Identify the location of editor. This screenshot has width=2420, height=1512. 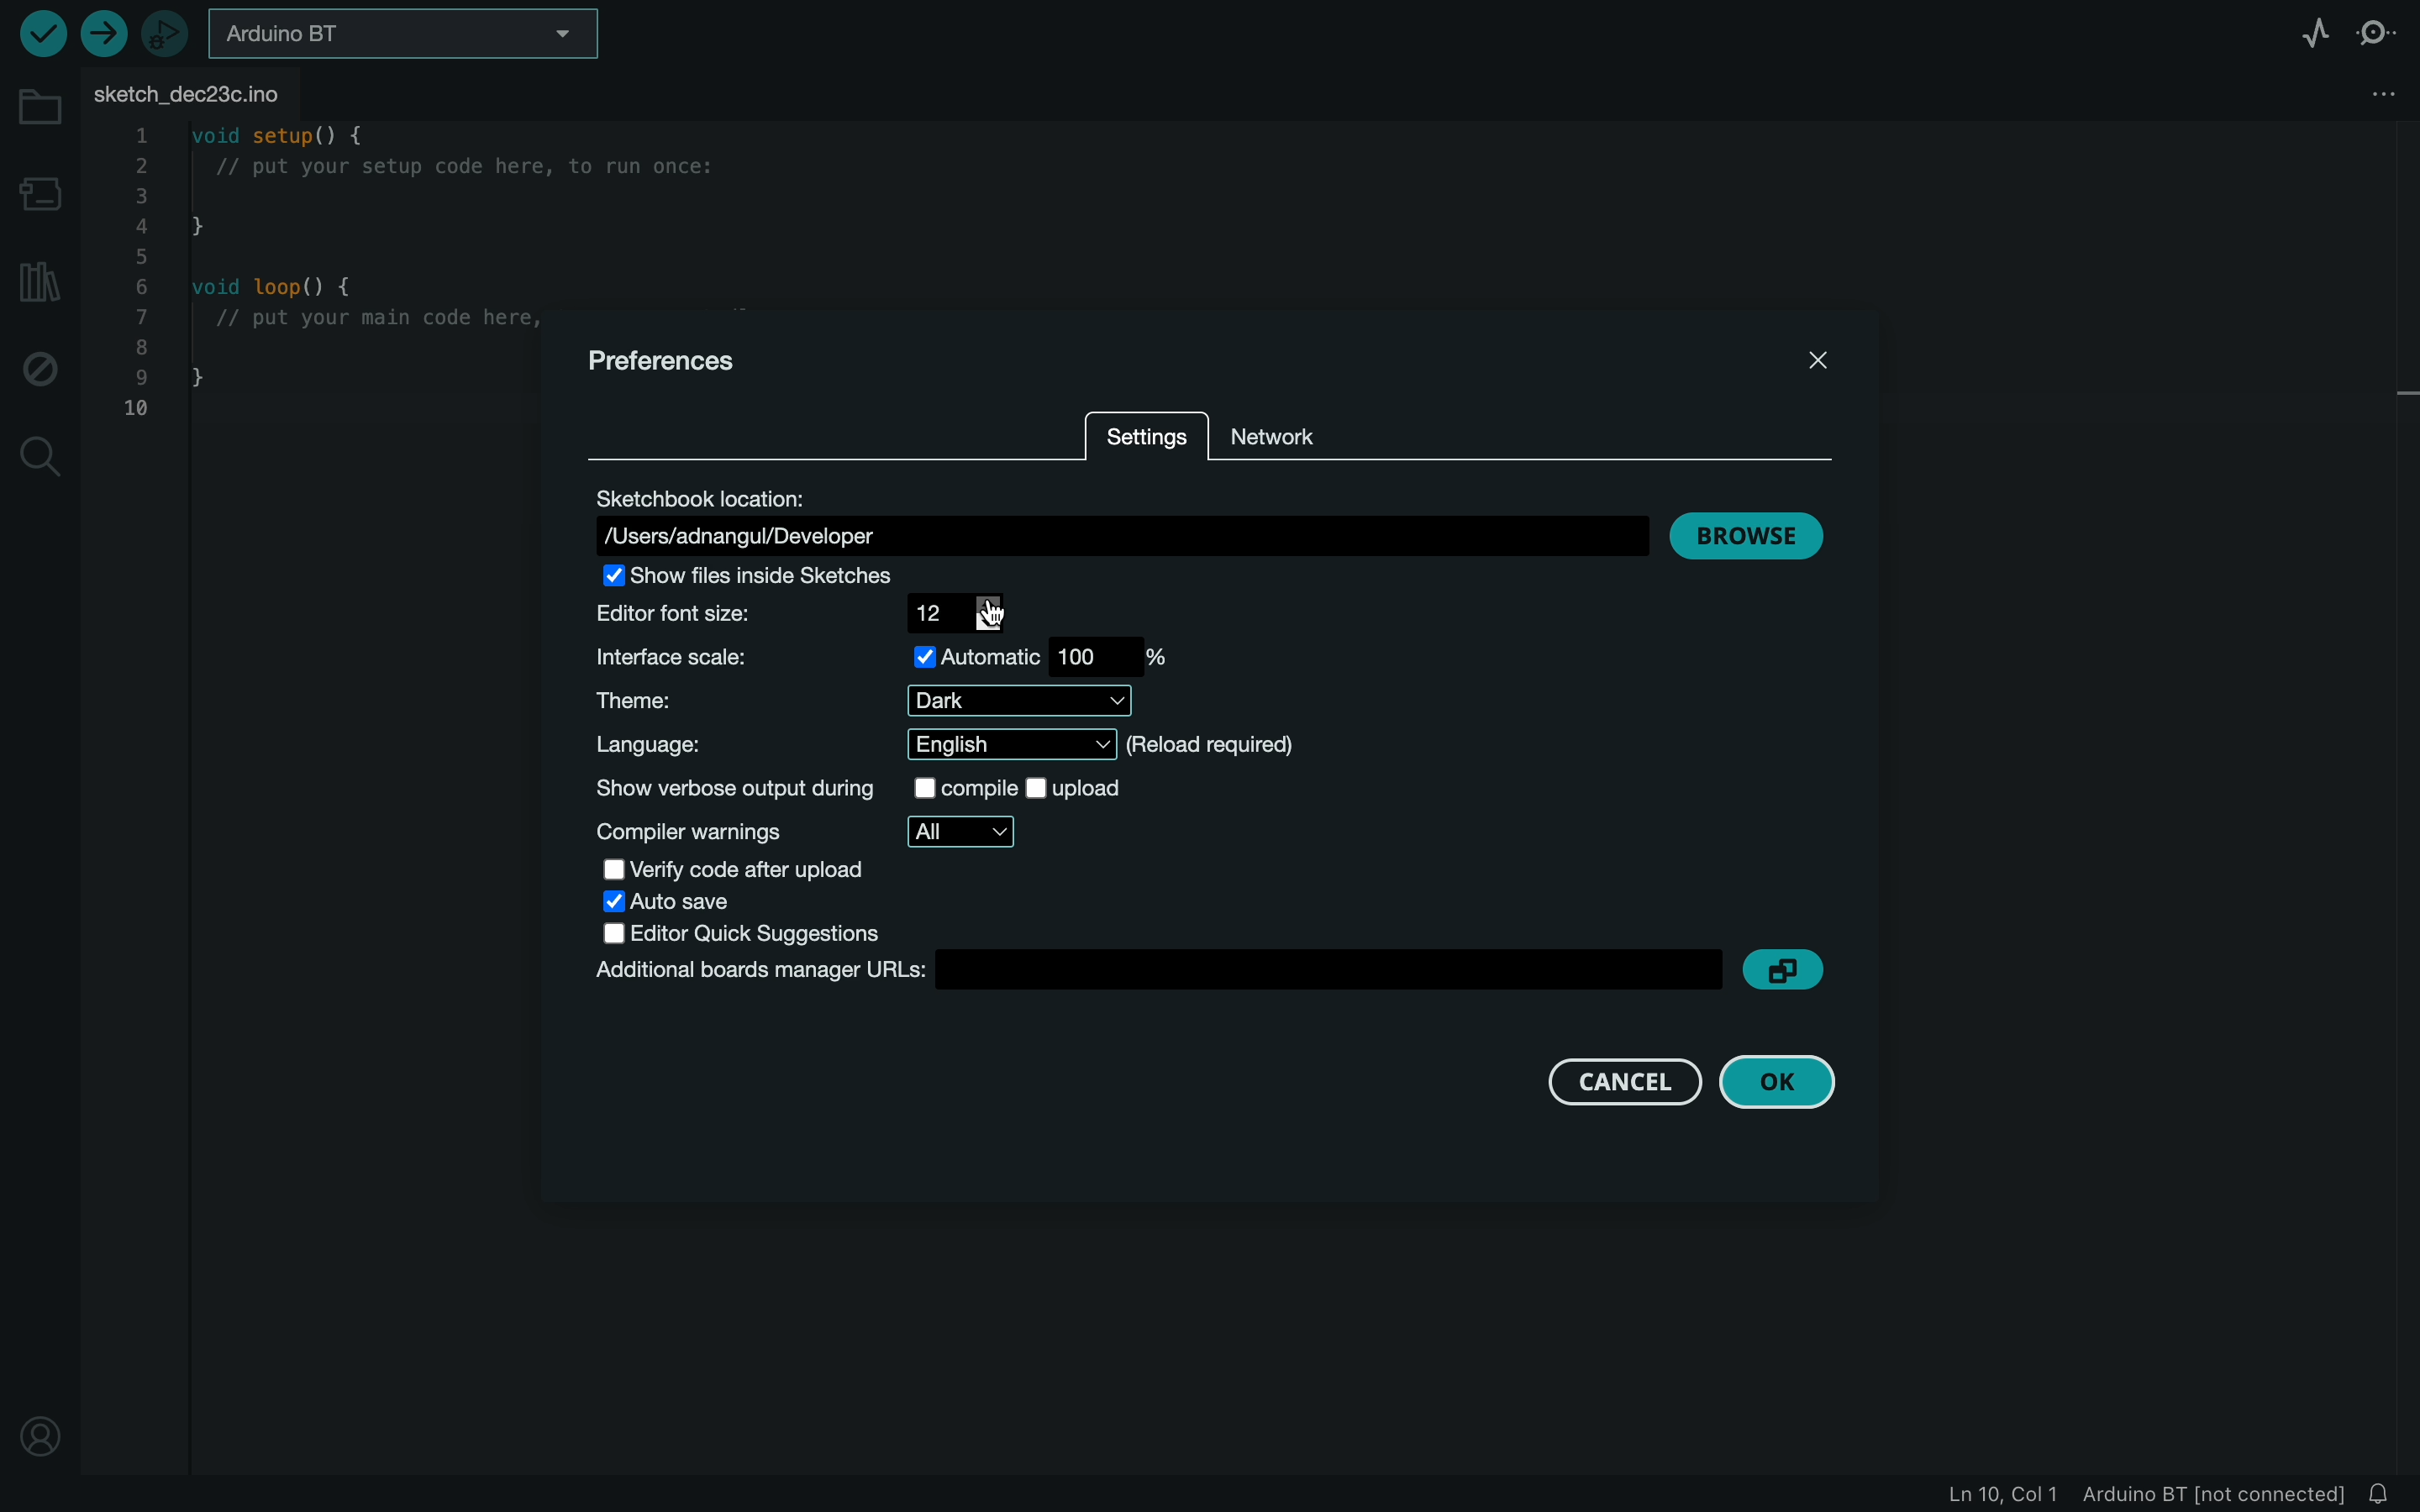
(811, 933).